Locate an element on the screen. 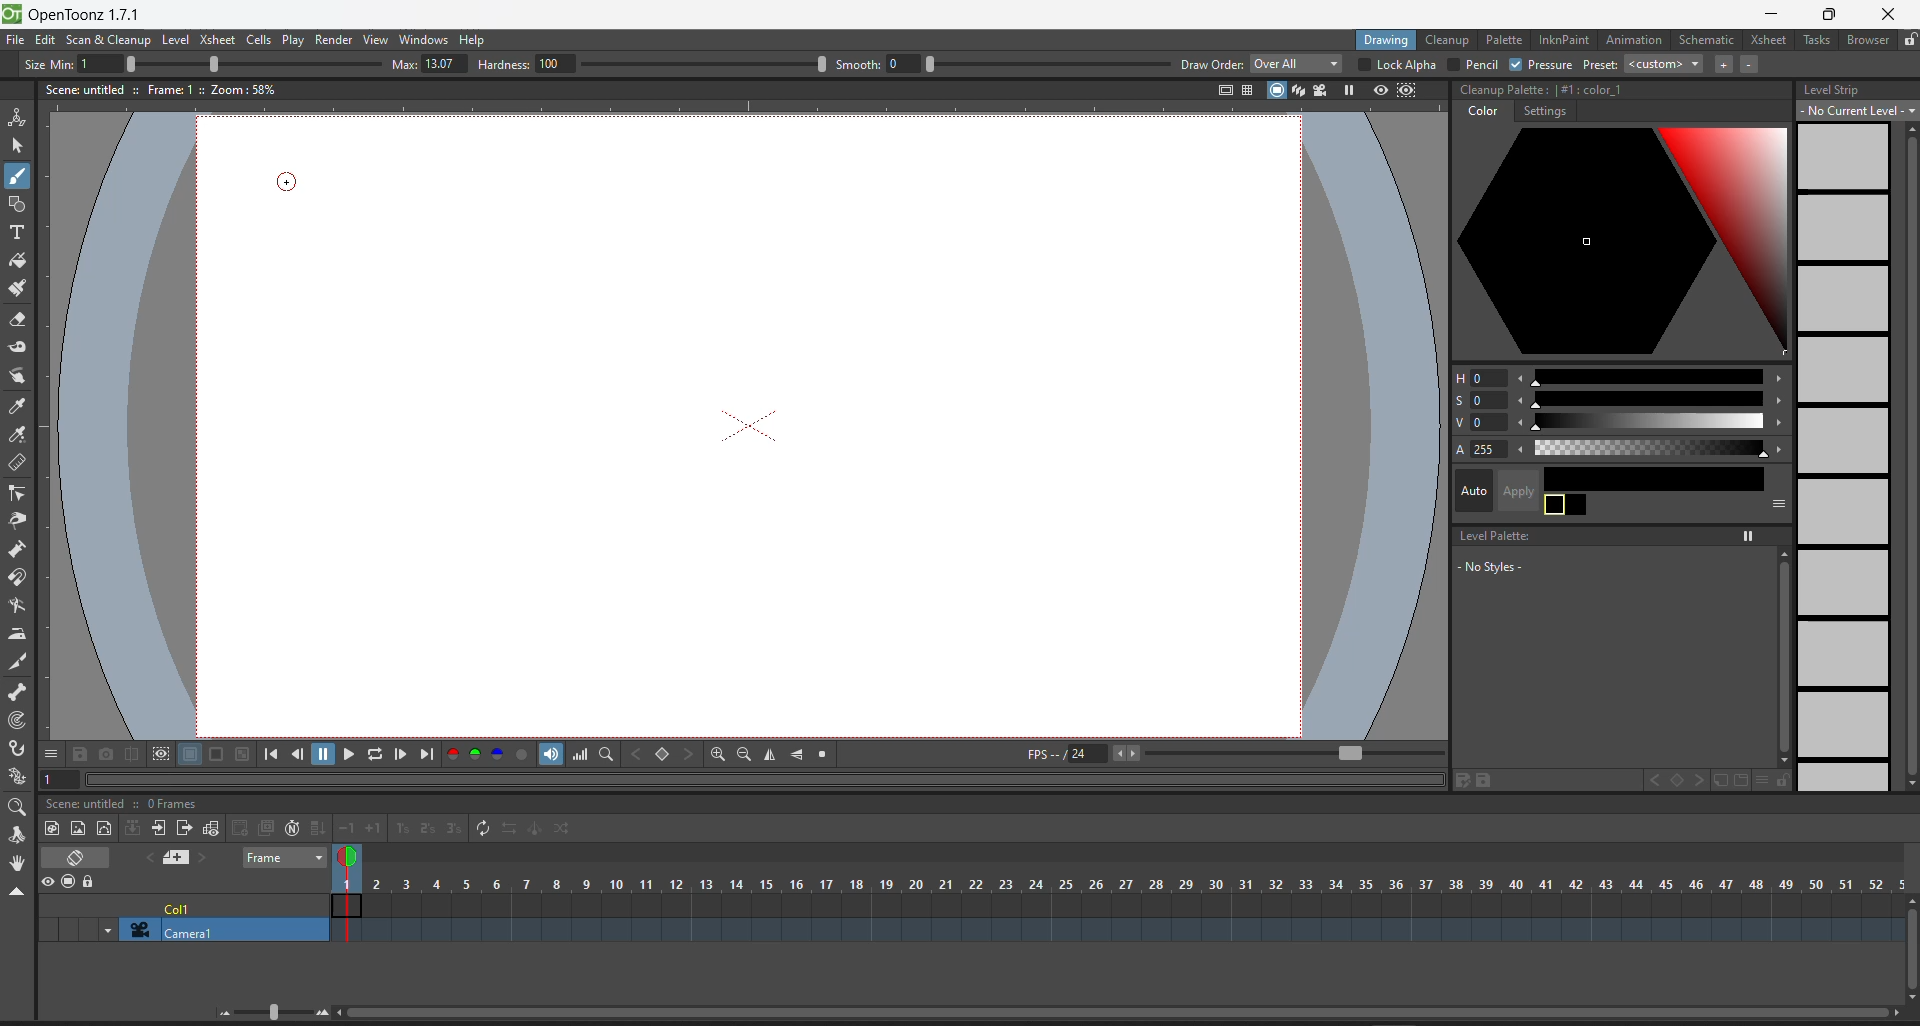 The width and height of the screenshot is (1920, 1026). zoom out is located at coordinates (743, 755).